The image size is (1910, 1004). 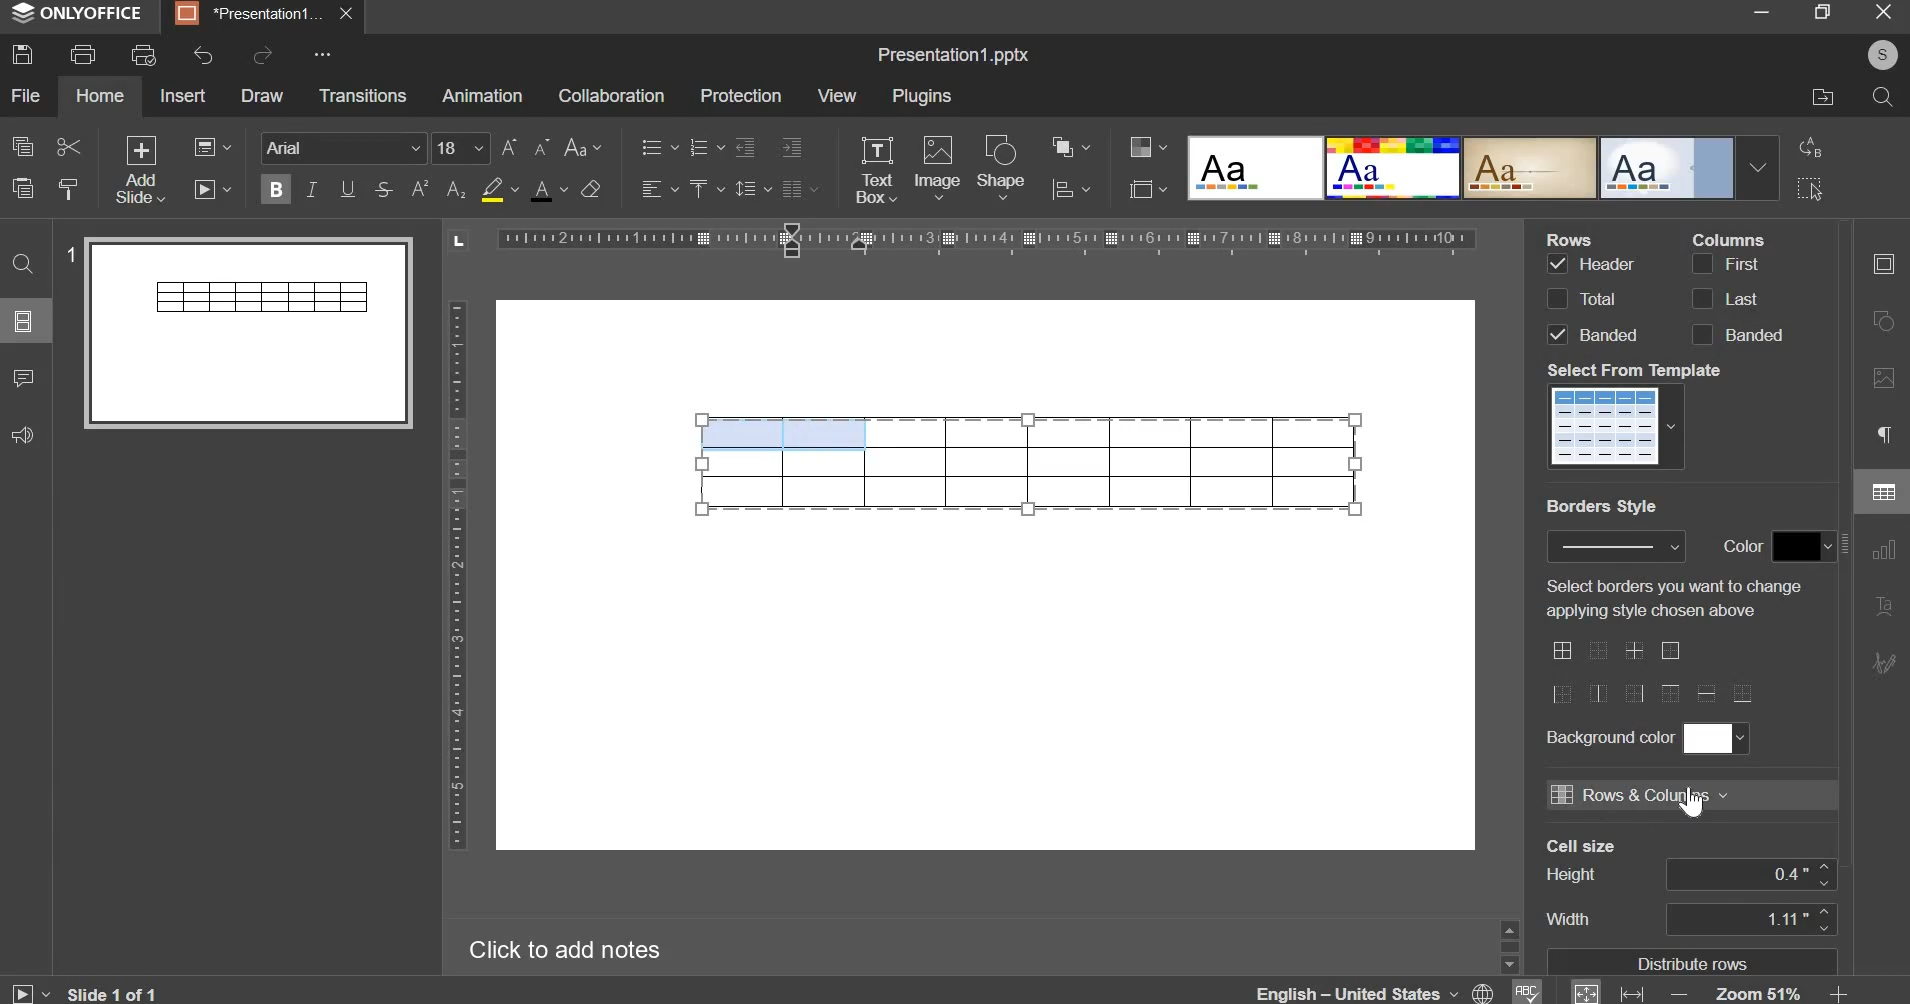 I want to click on subscript & superscript, so click(x=438, y=188).